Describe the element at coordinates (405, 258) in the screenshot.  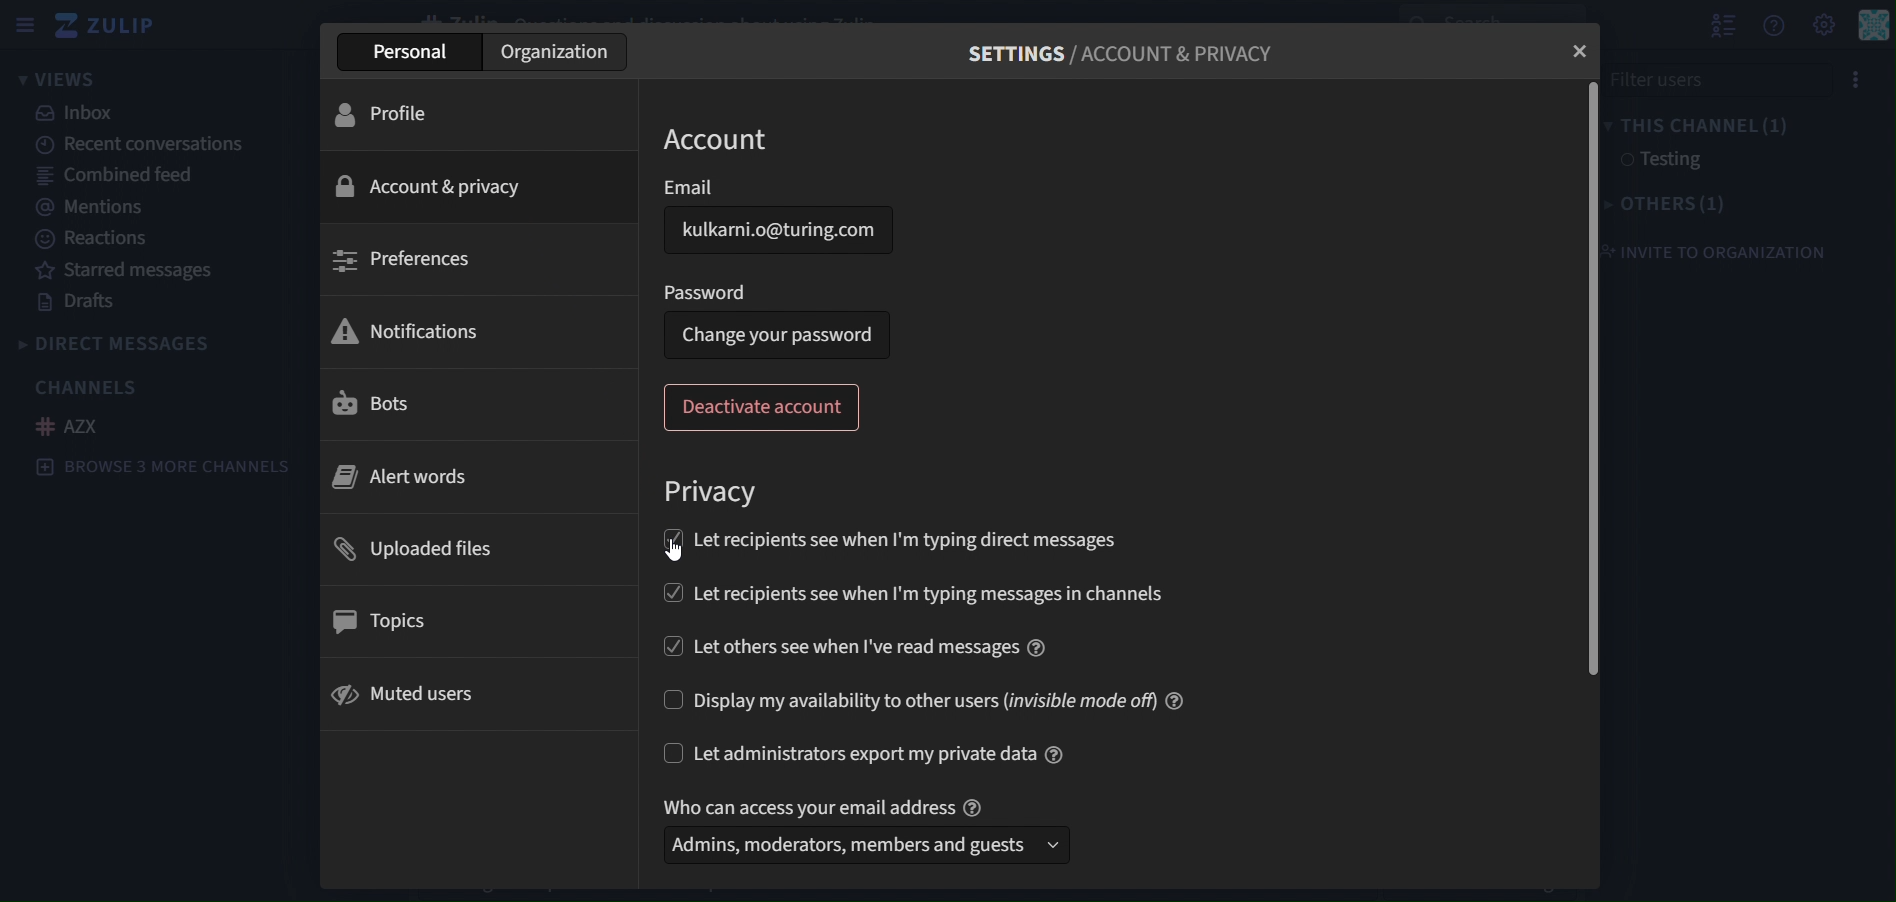
I see `preferences` at that location.